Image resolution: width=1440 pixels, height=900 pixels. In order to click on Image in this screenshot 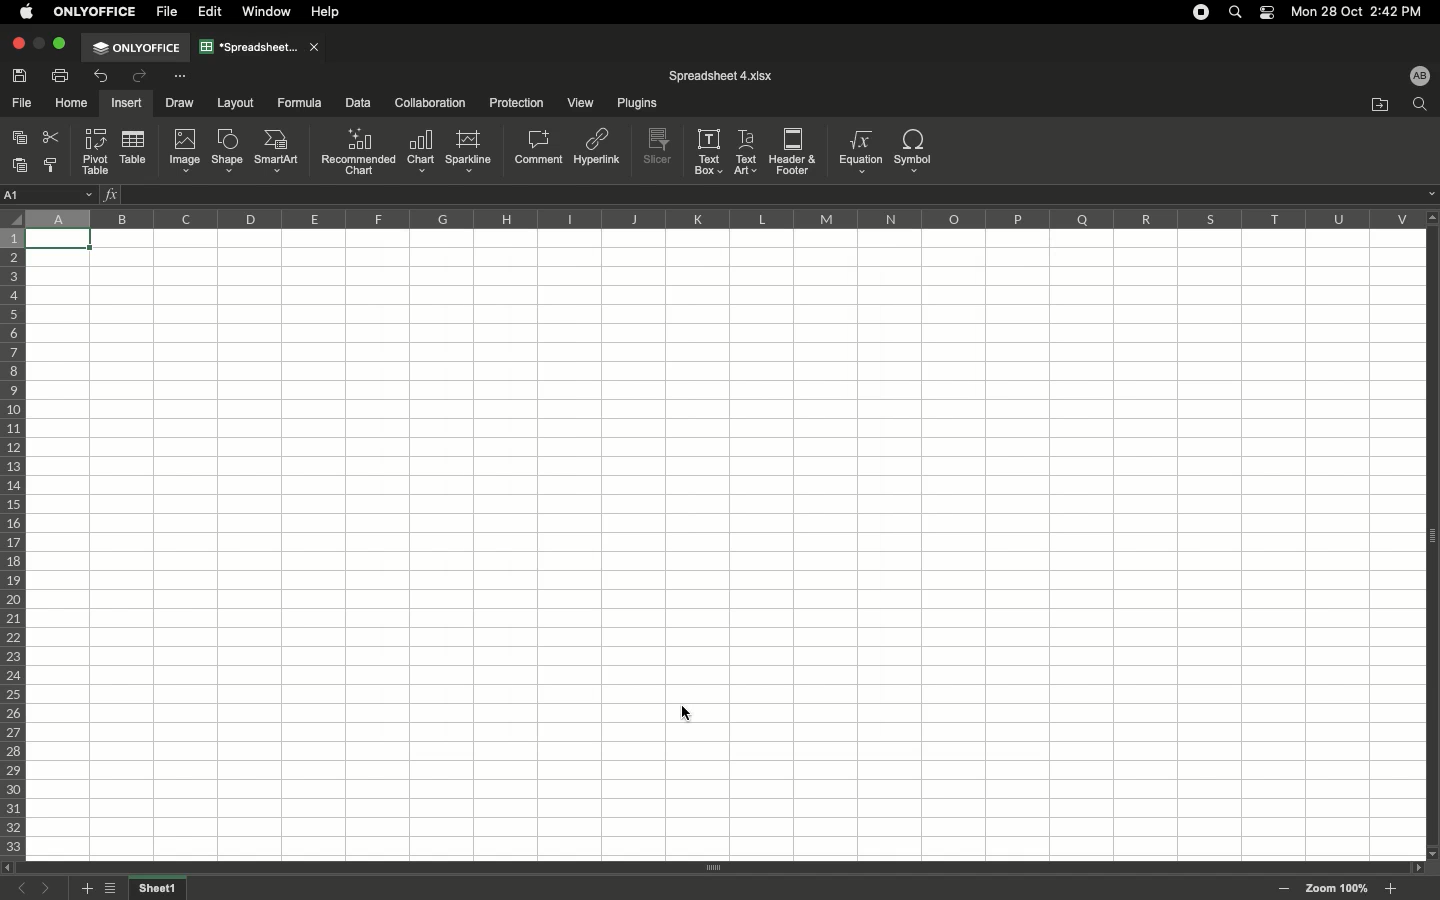, I will do `click(185, 151)`.